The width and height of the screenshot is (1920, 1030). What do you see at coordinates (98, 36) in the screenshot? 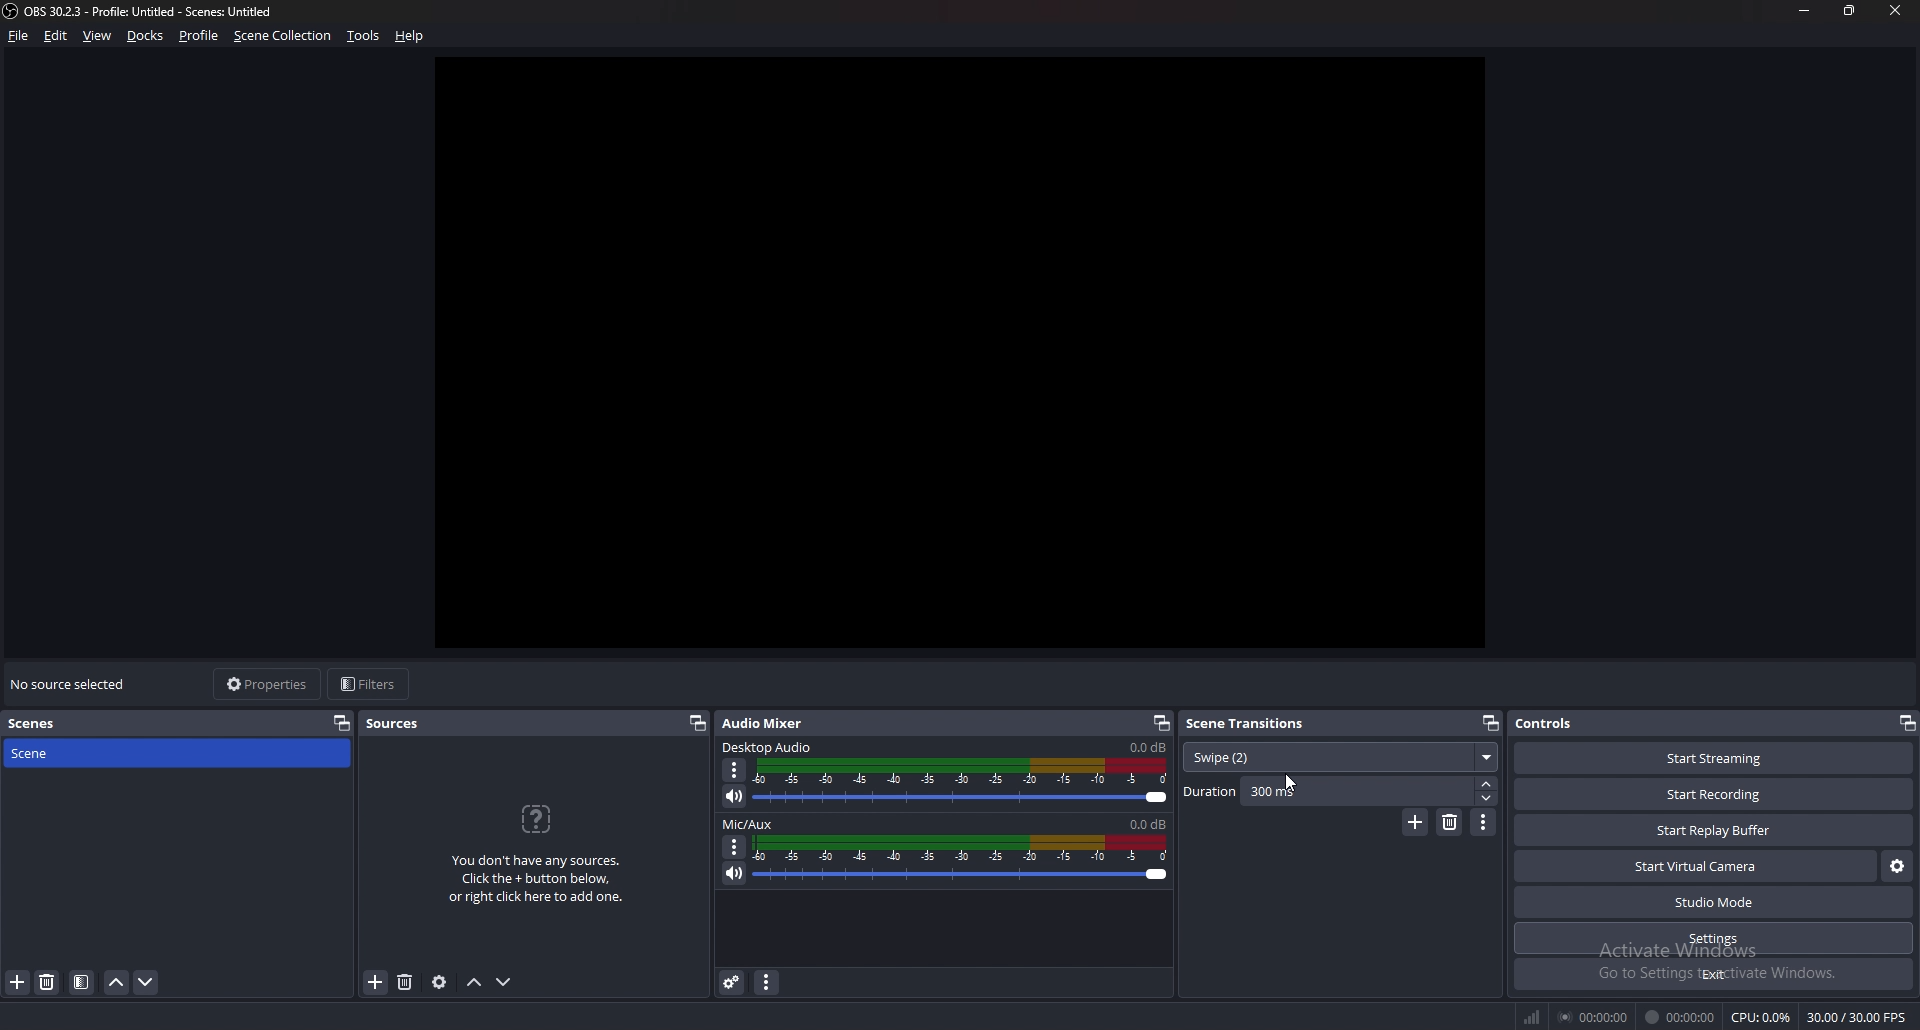
I see `view` at bounding box center [98, 36].